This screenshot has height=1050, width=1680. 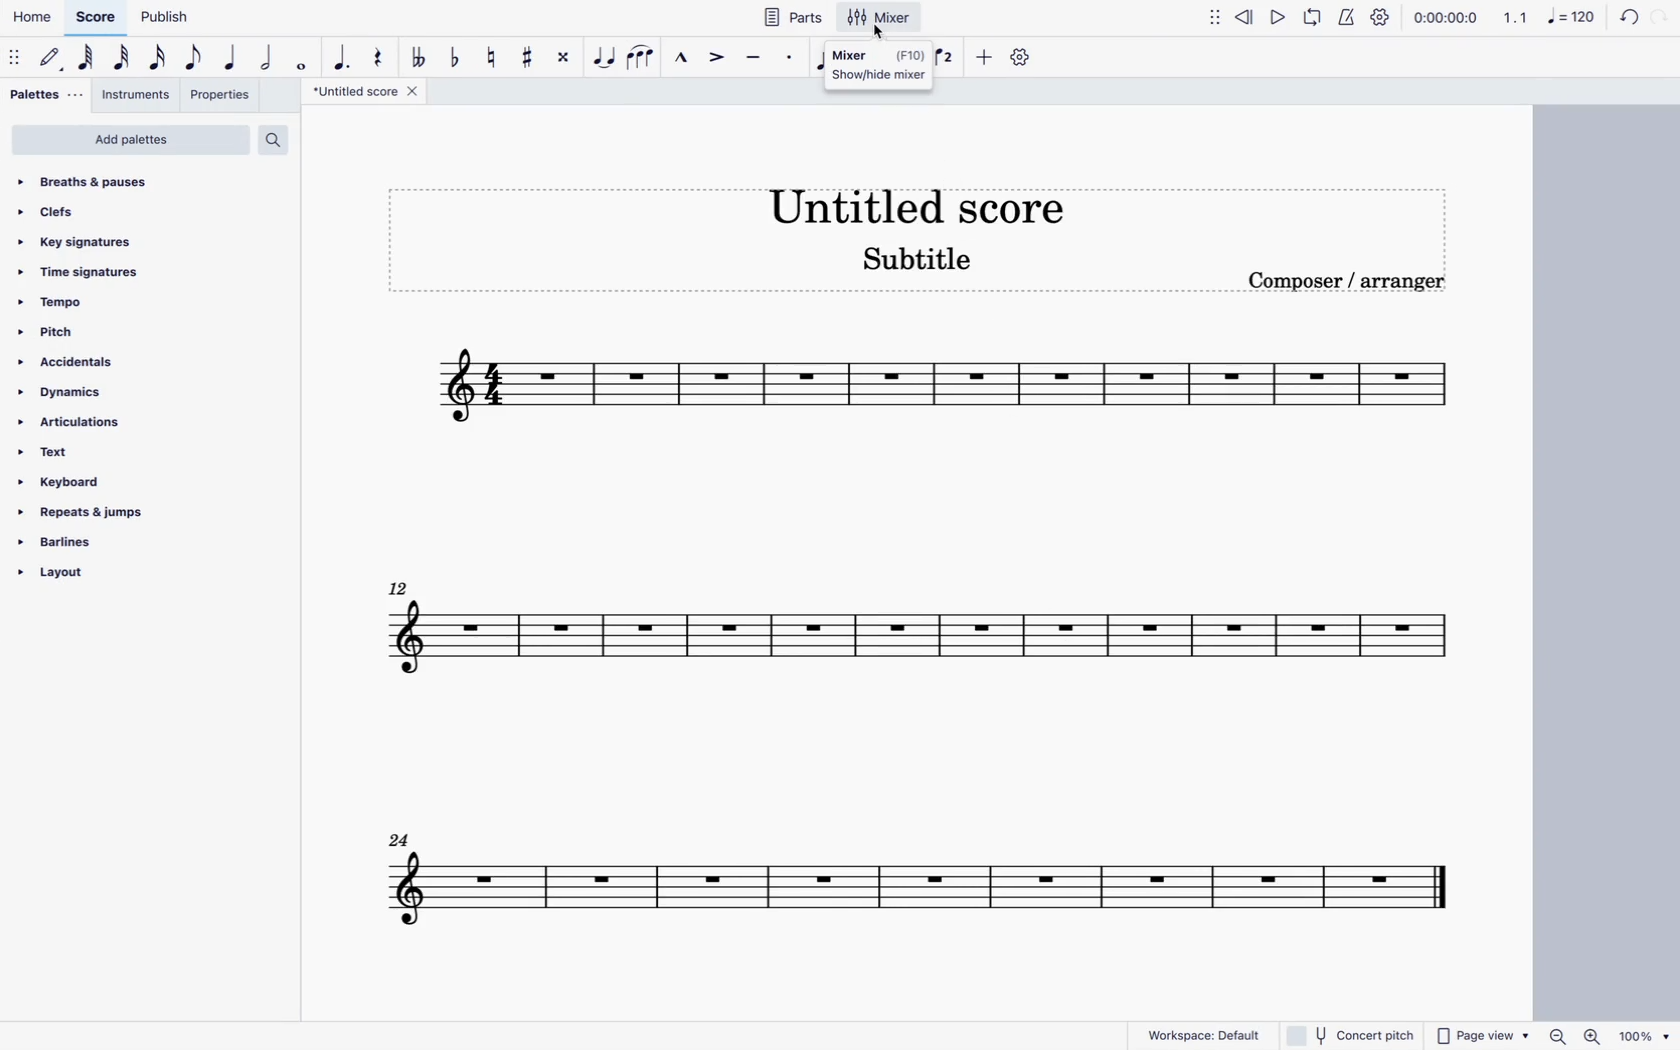 What do you see at coordinates (567, 56) in the screenshot?
I see `toggle double sharp` at bounding box center [567, 56].